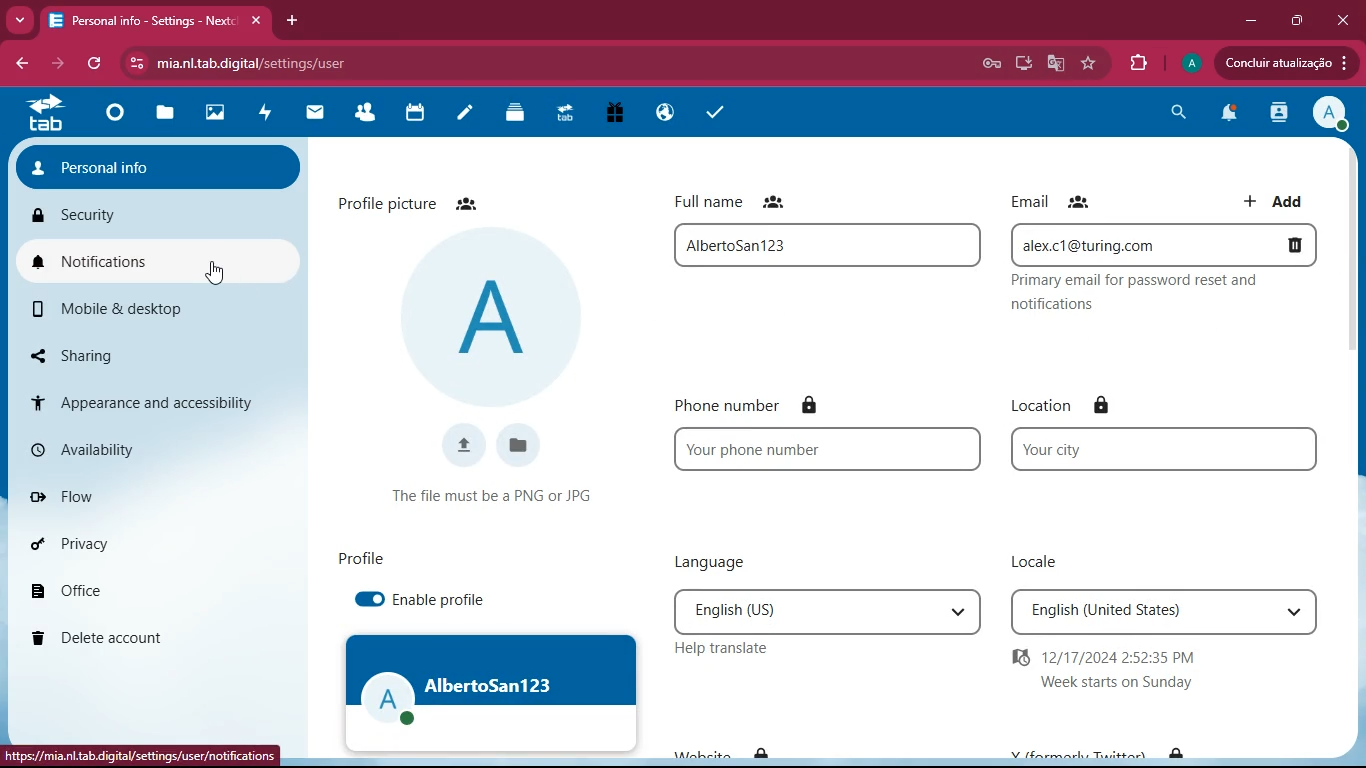  What do you see at coordinates (1059, 404) in the screenshot?
I see `location` at bounding box center [1059, 404].